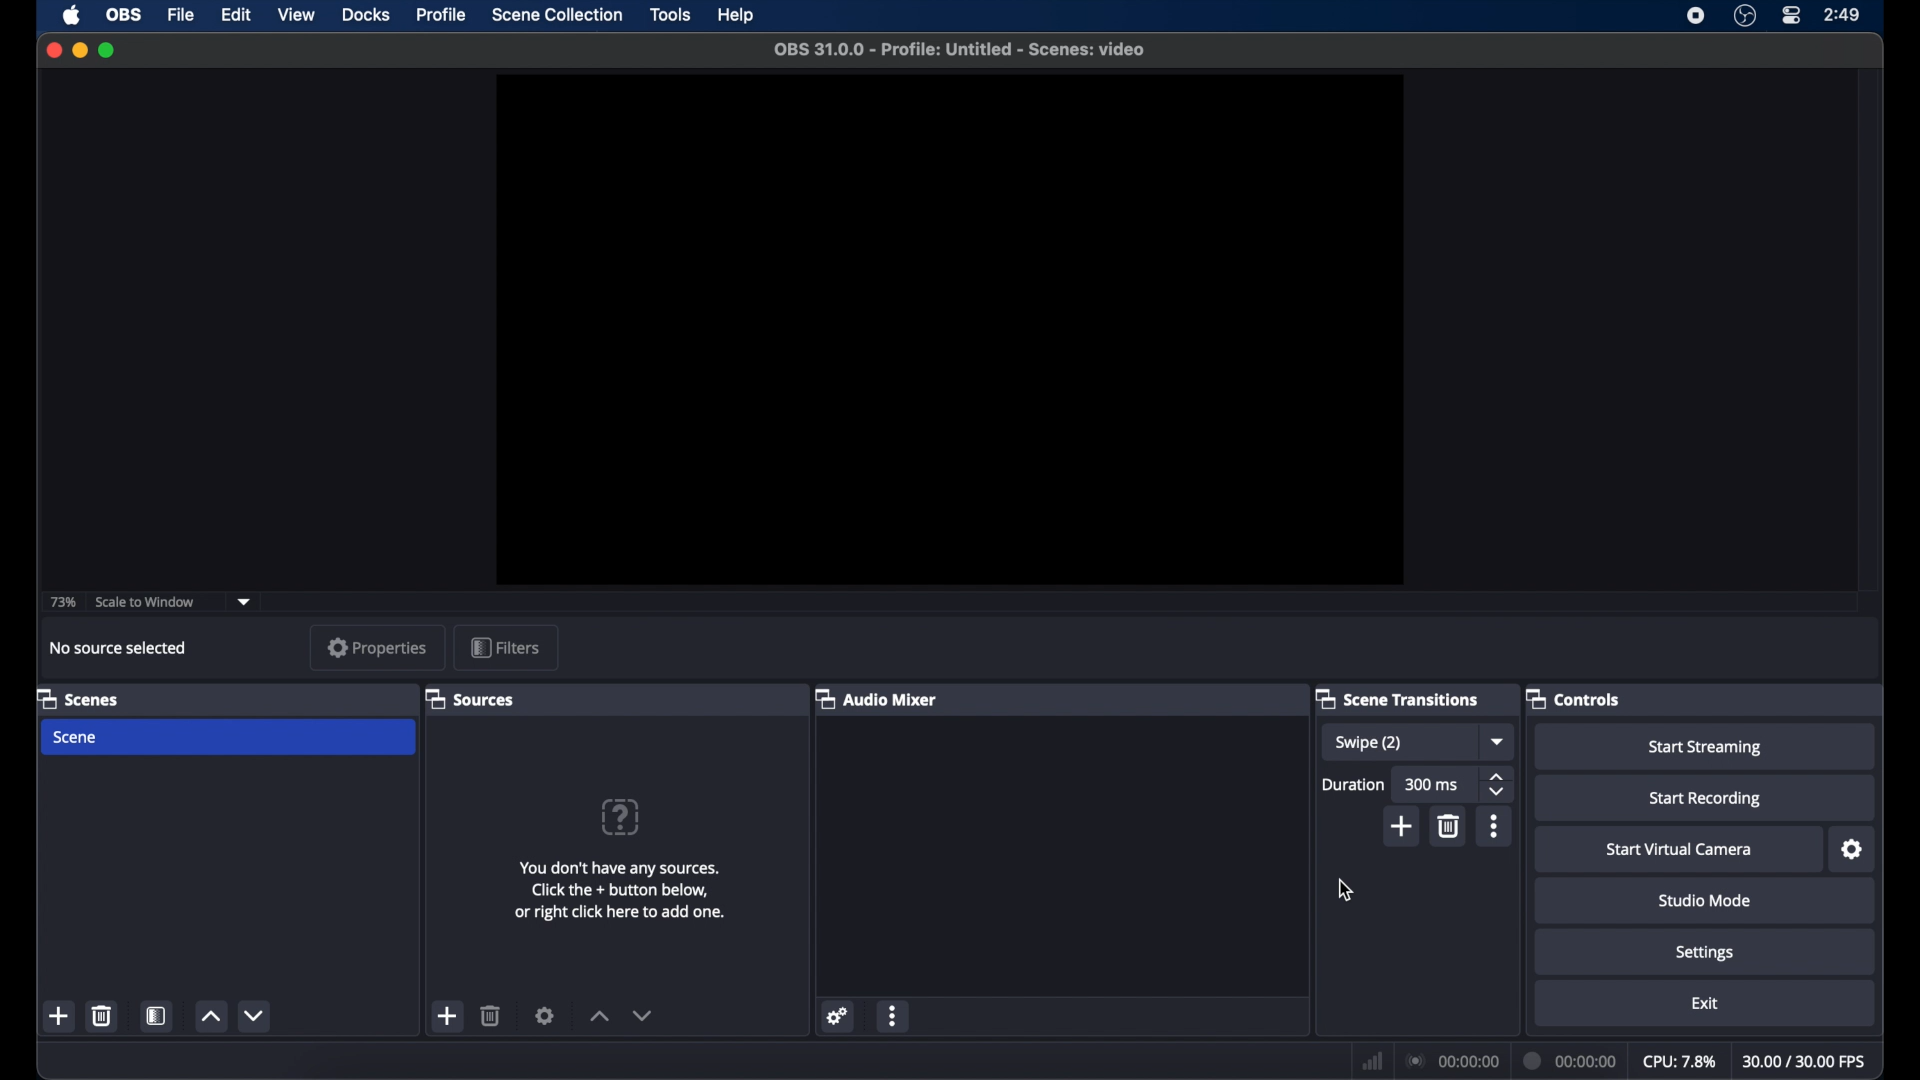 Image resolution: width=1920 pixels, height=1080 pixels. I want to click on add, so click(448, 1016).